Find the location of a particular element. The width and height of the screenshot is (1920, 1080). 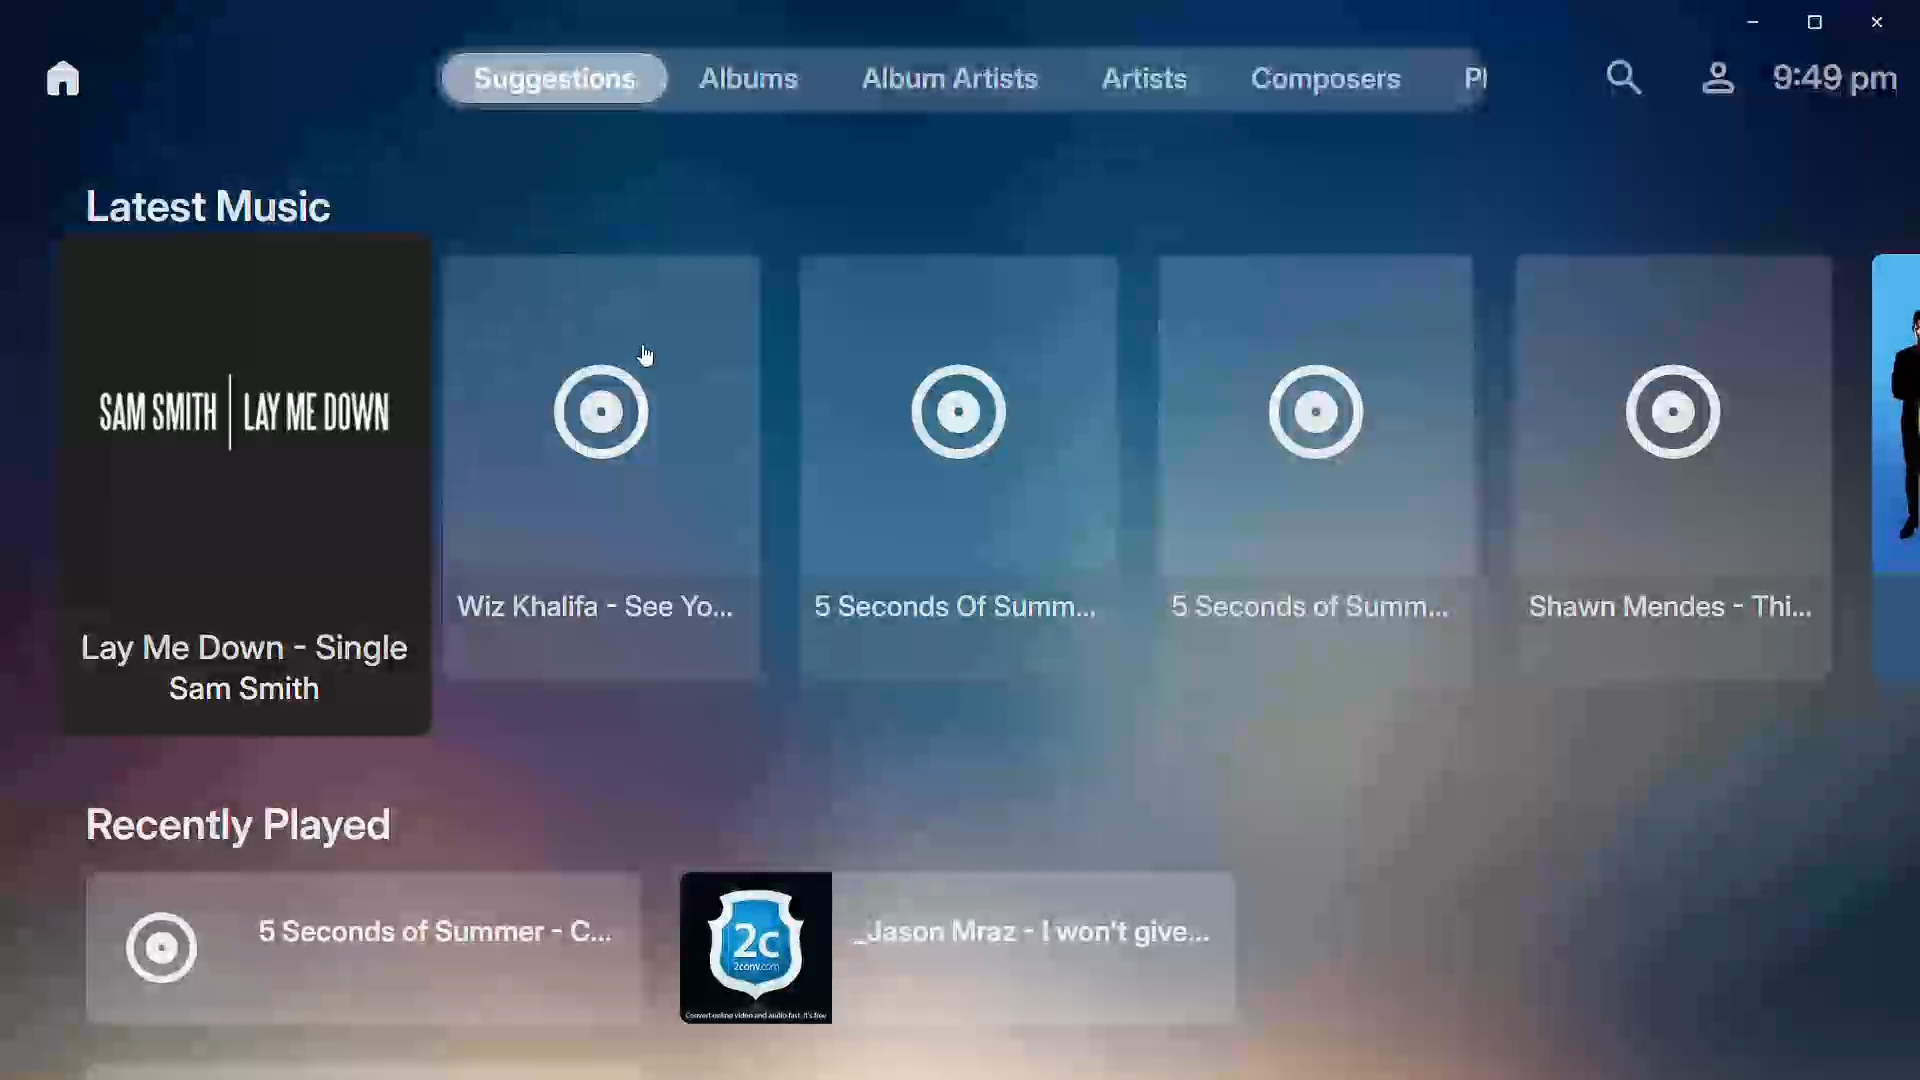

Close is located at coordinates (1874, 21).